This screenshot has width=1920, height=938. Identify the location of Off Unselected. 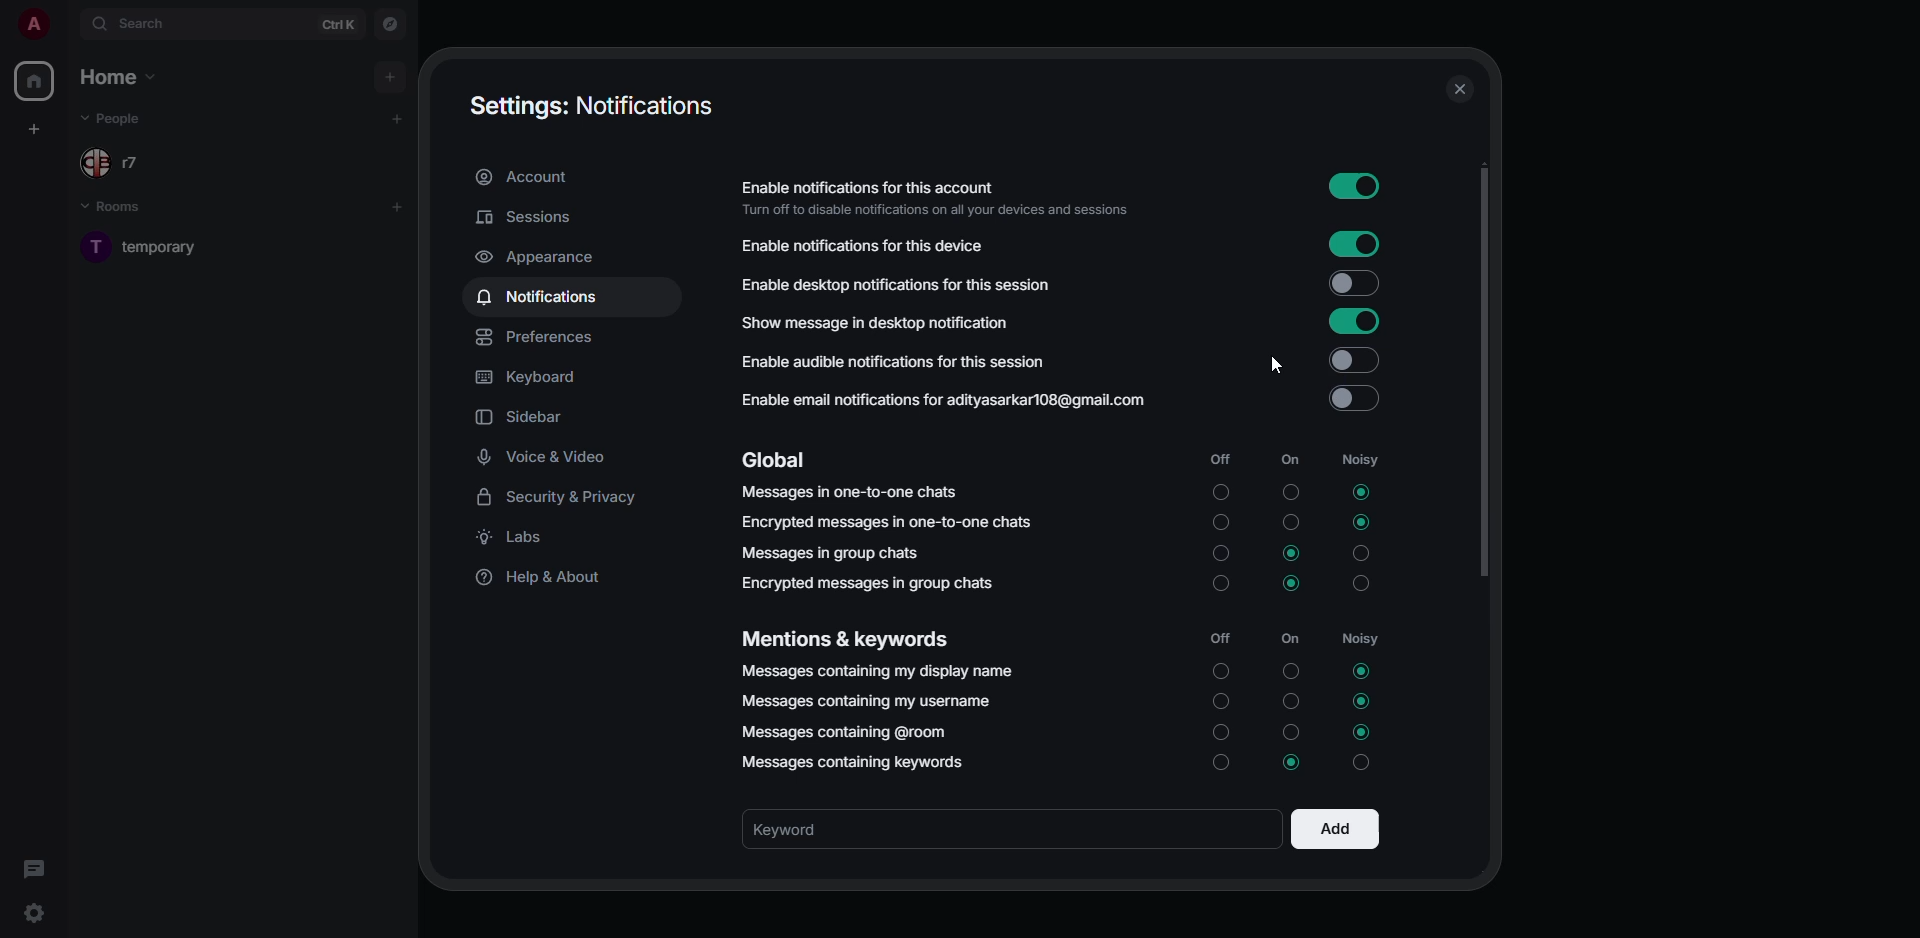
(1222, 586).